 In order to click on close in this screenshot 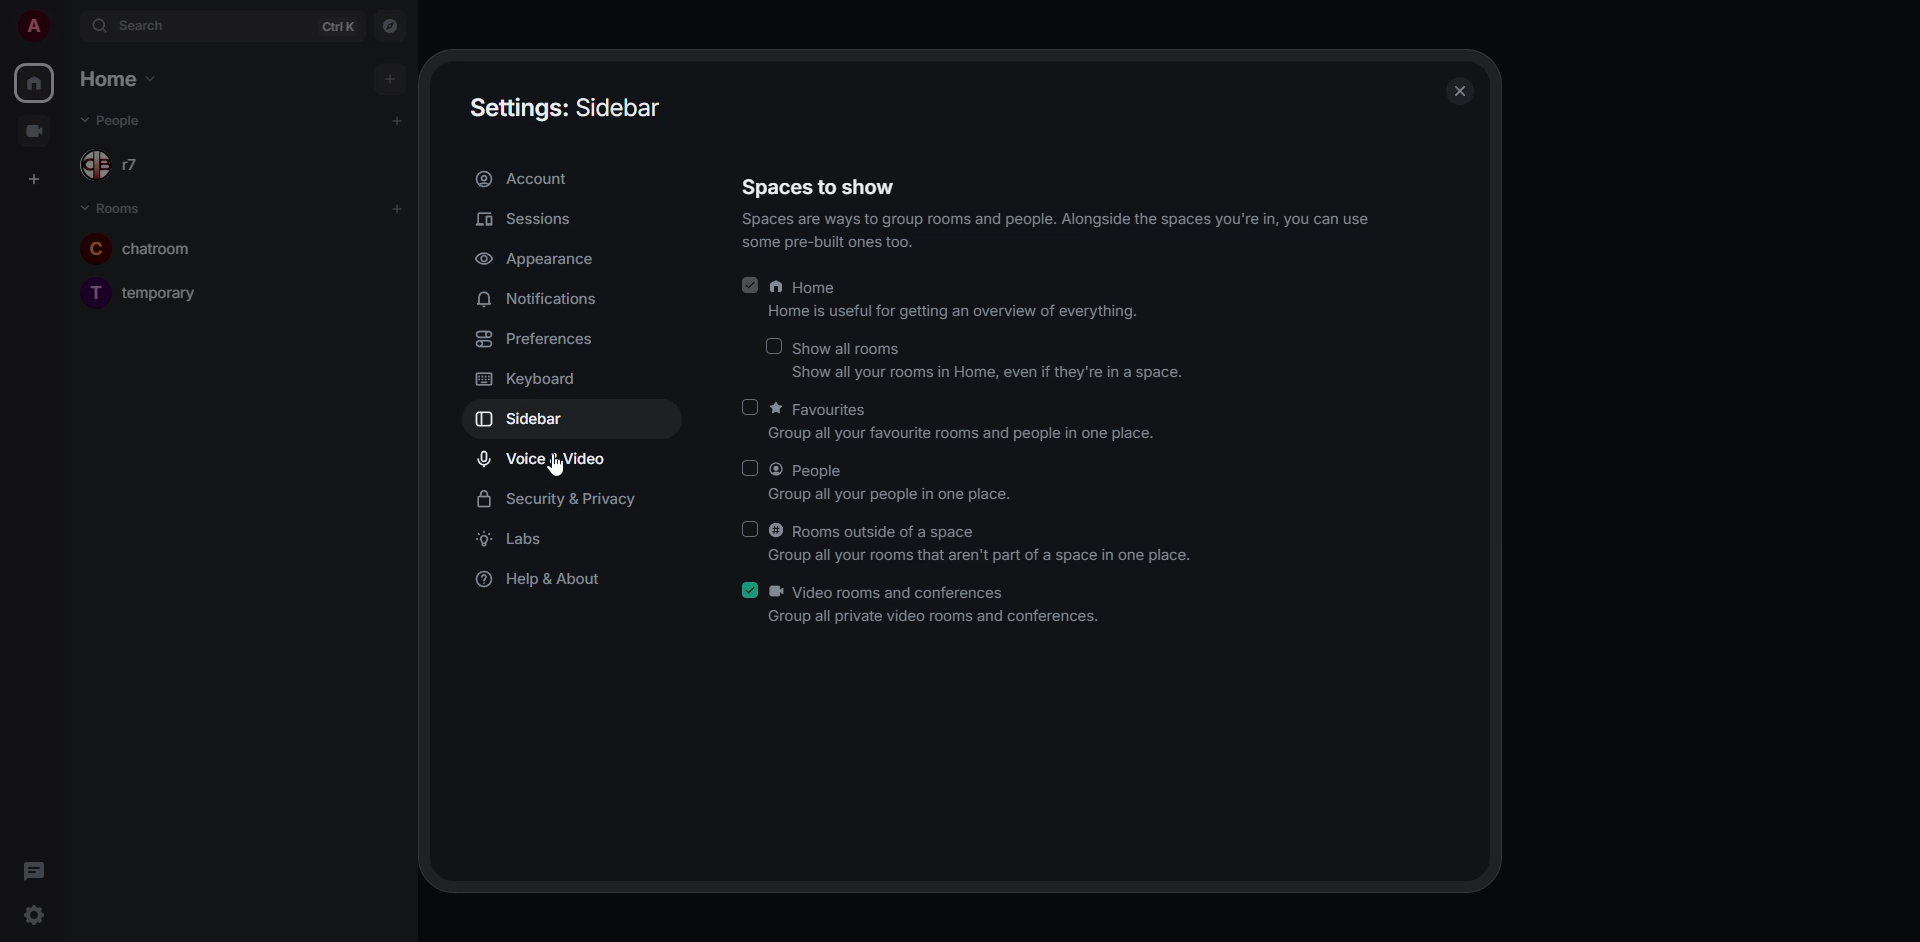, I will do `click(1460, 89)`.